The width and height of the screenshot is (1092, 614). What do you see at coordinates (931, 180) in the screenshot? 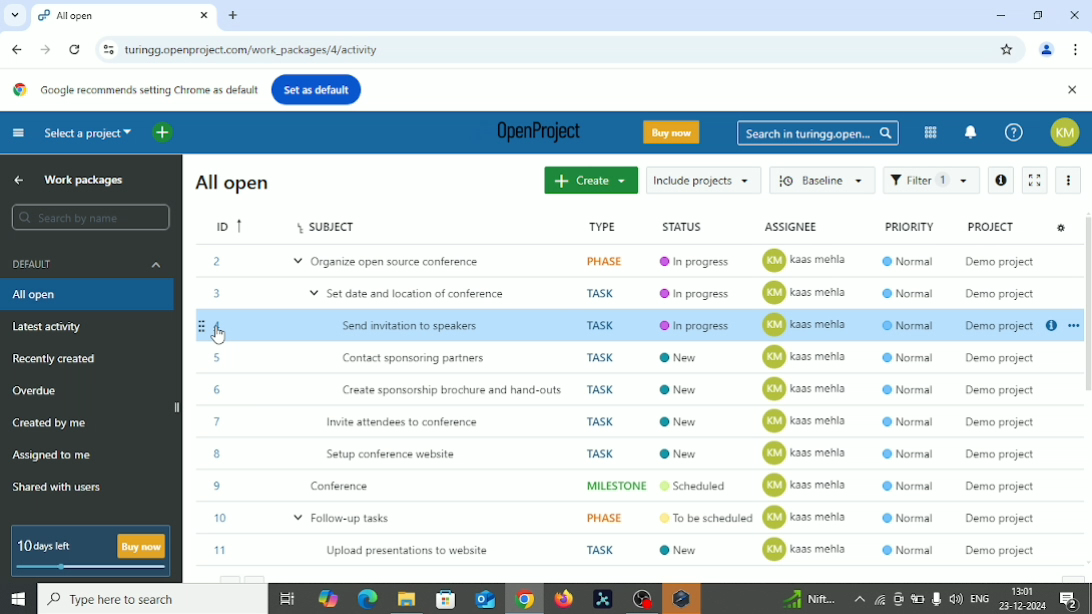
I see `Filter` at bounding box center [931, 180].